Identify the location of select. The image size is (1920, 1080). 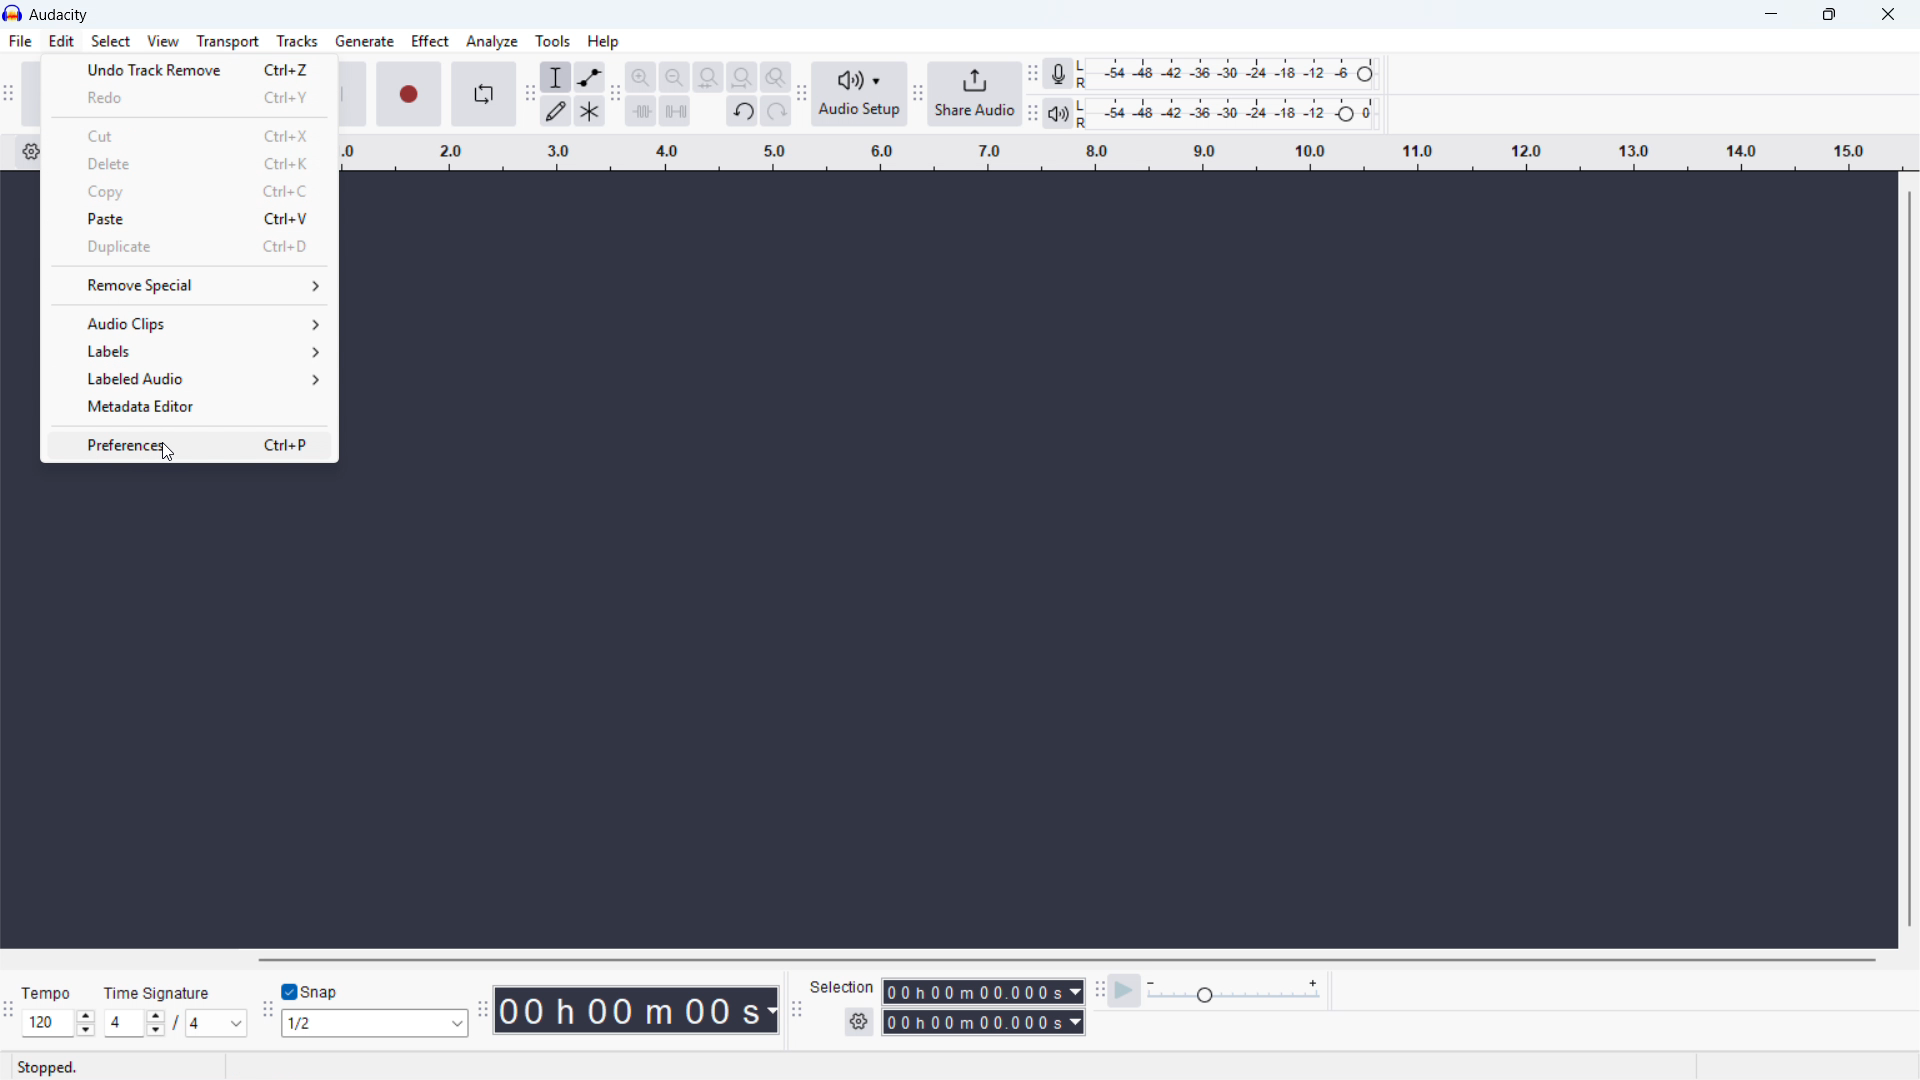
(111, 41).